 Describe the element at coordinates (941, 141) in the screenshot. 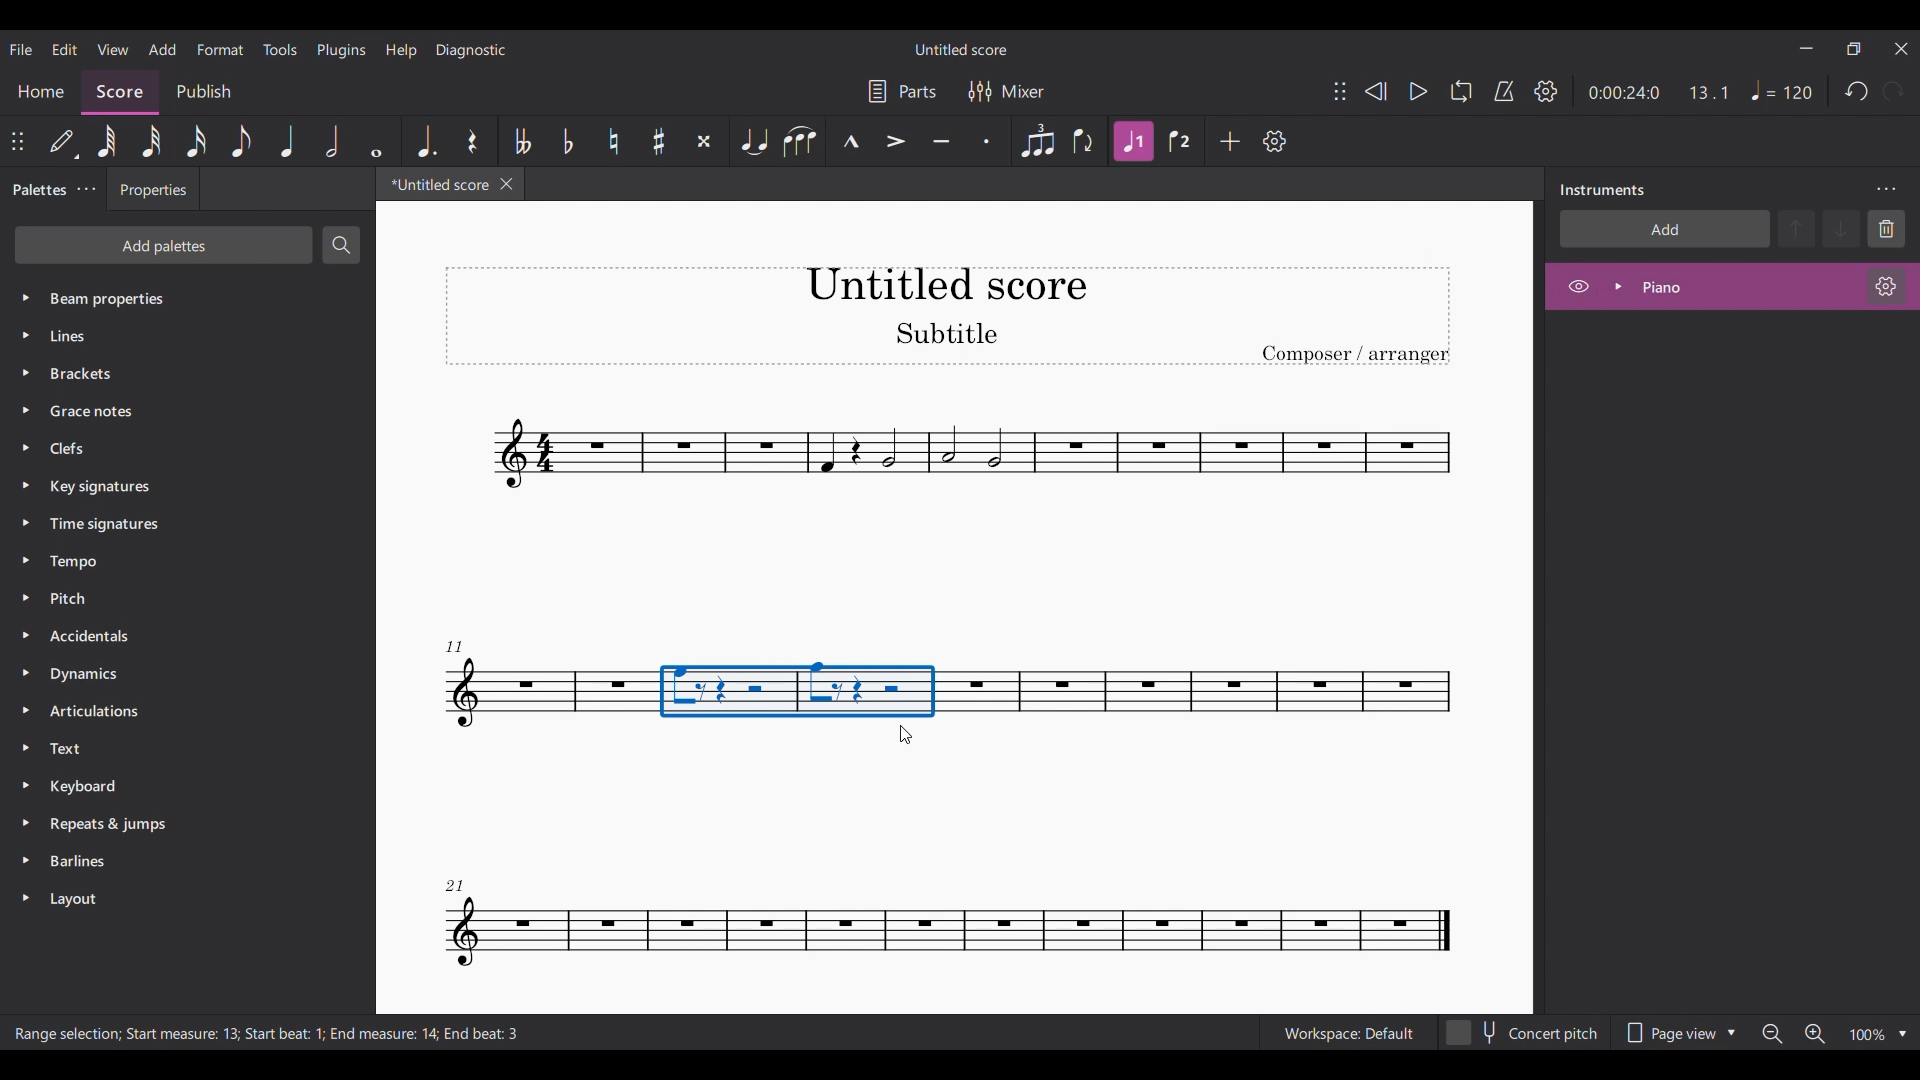

I see `Tenuto` at that location.